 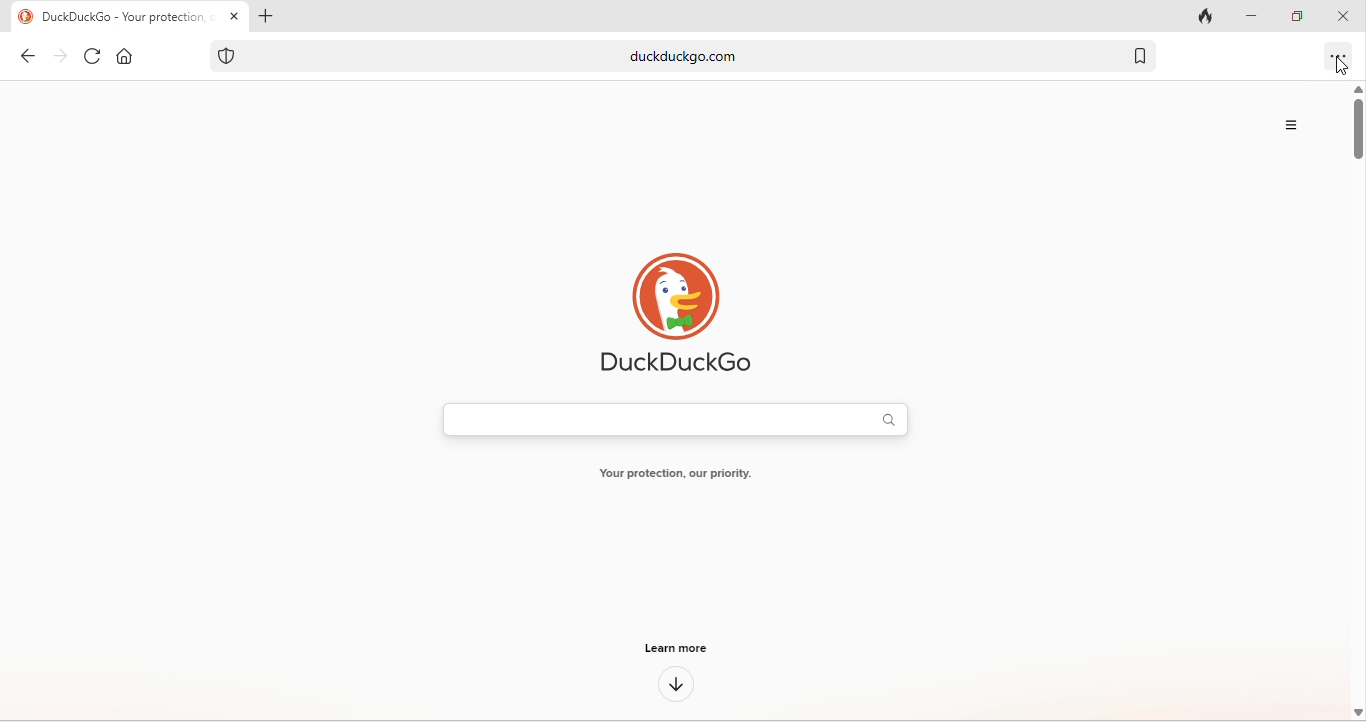 I want to click on duckduckgo-your protection our priority, so click(x=128, y=17).